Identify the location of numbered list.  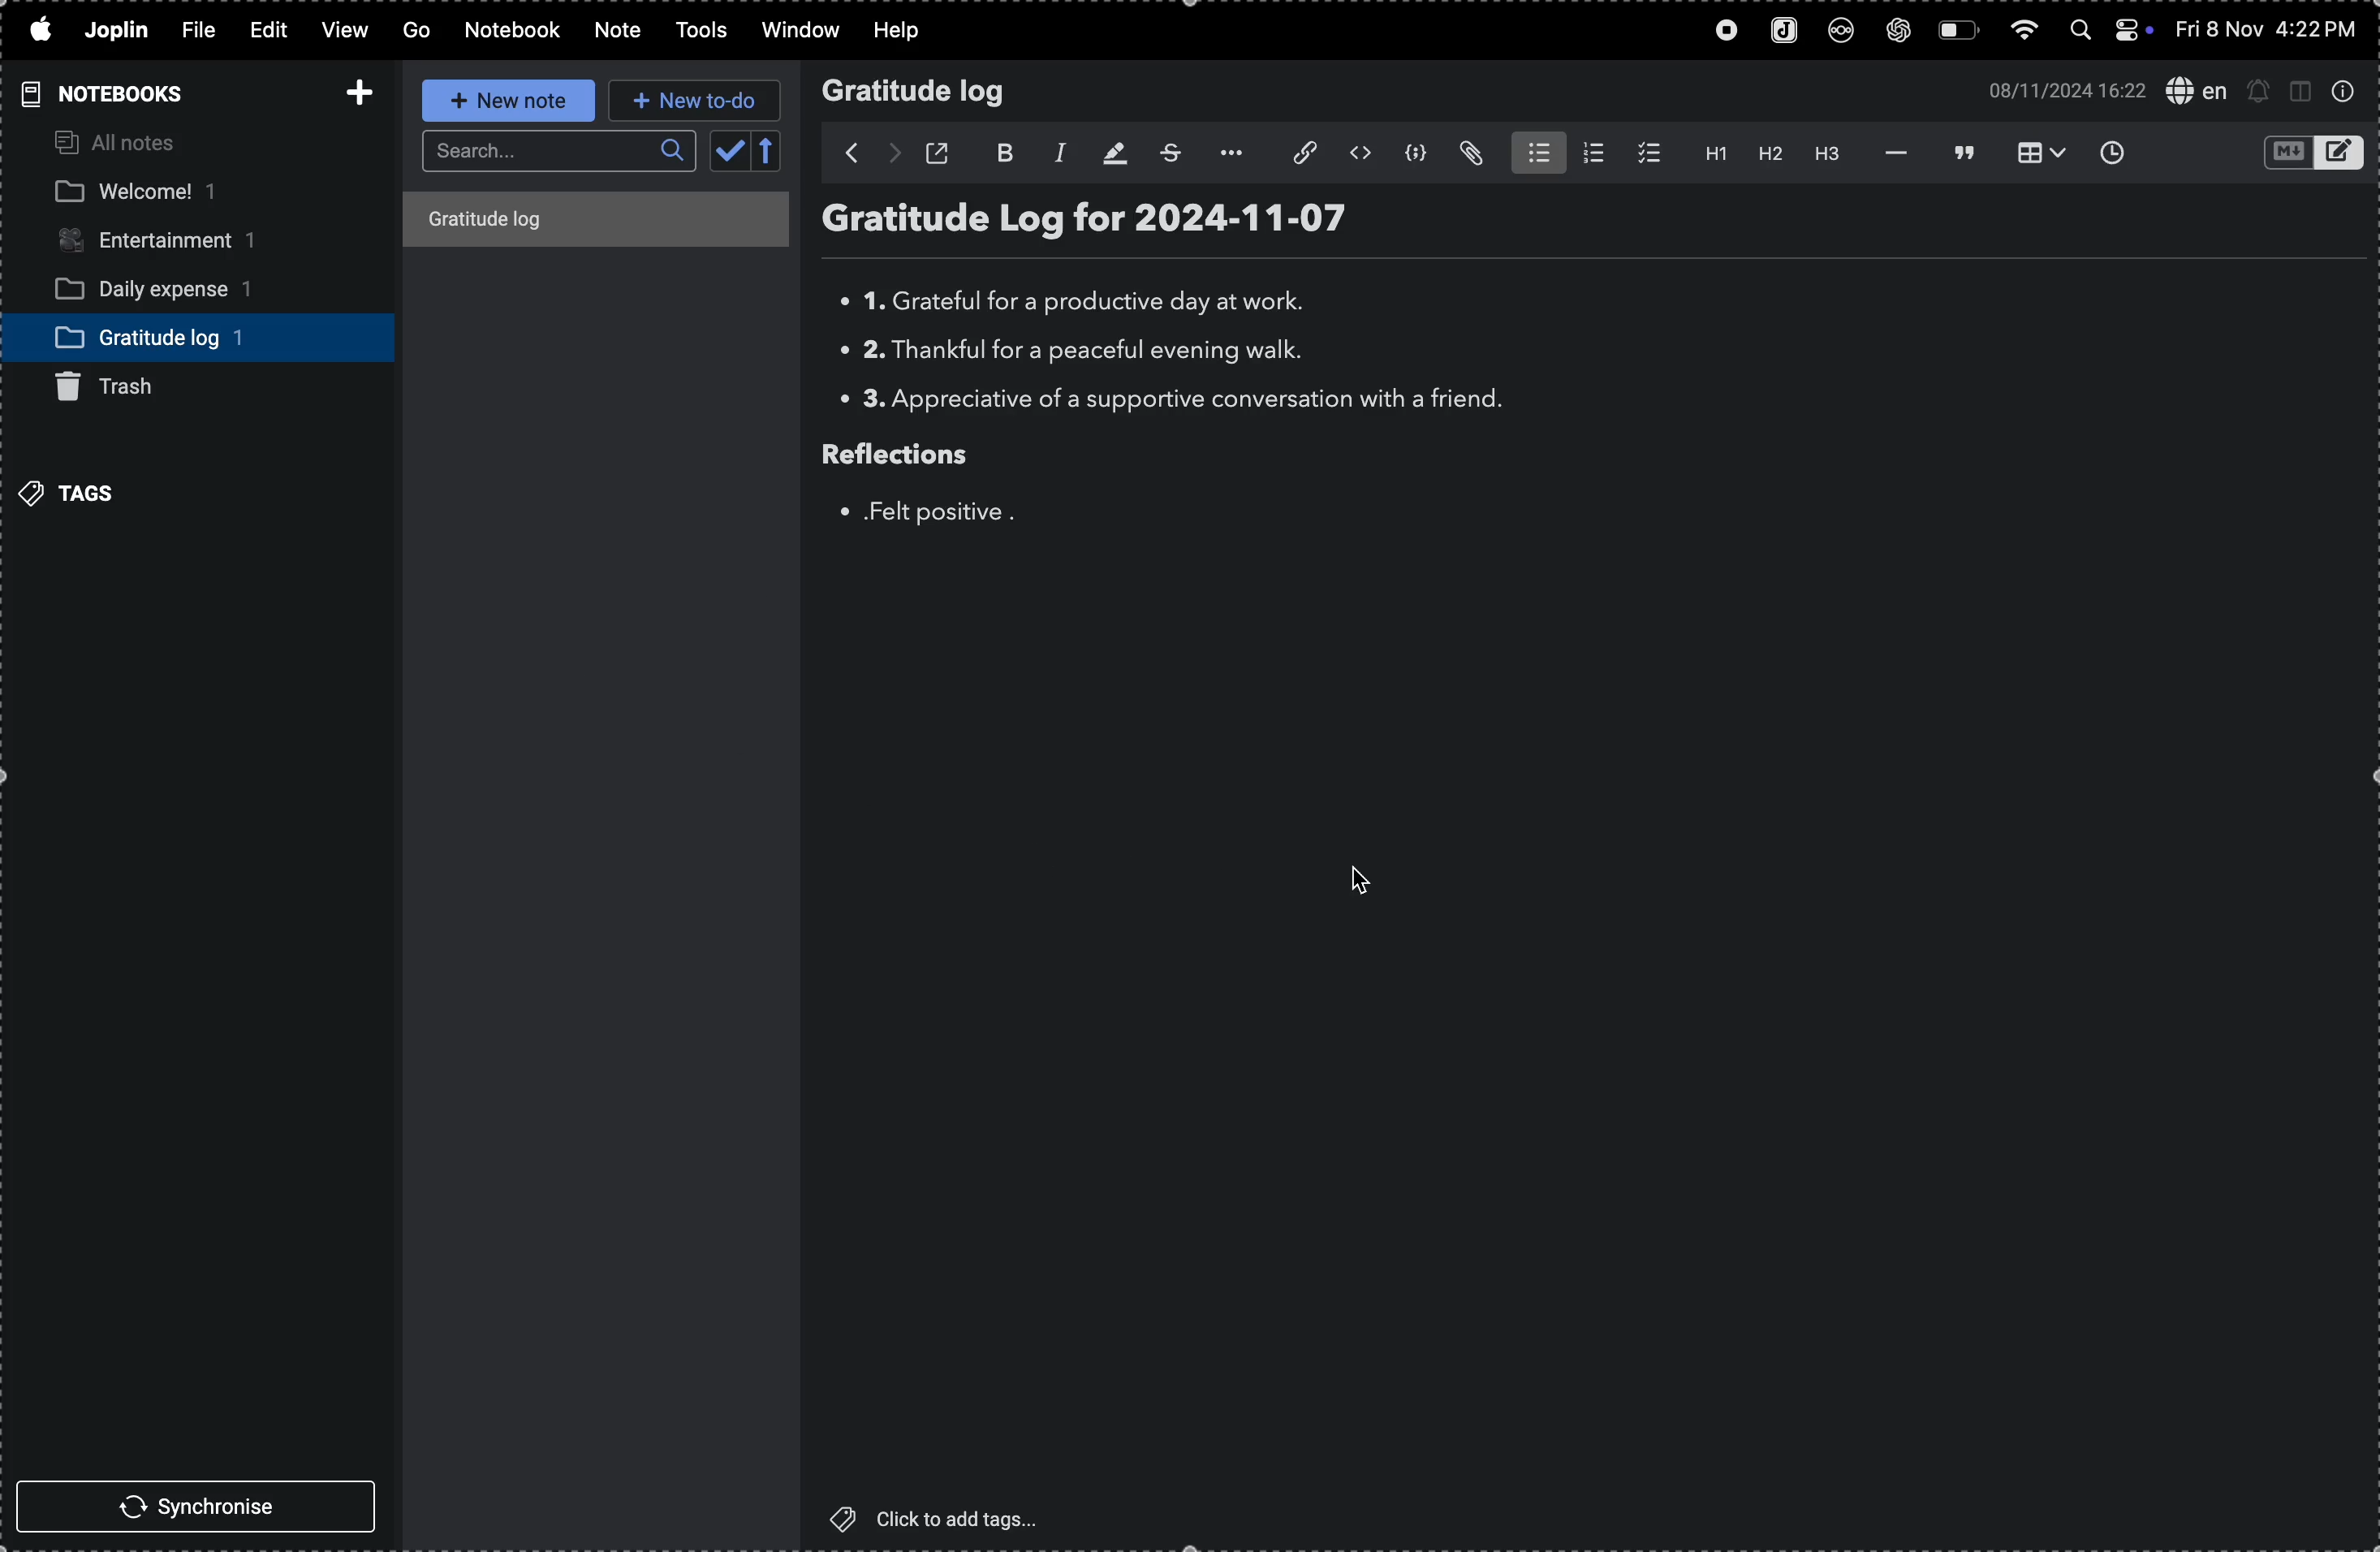
(1591, 154).